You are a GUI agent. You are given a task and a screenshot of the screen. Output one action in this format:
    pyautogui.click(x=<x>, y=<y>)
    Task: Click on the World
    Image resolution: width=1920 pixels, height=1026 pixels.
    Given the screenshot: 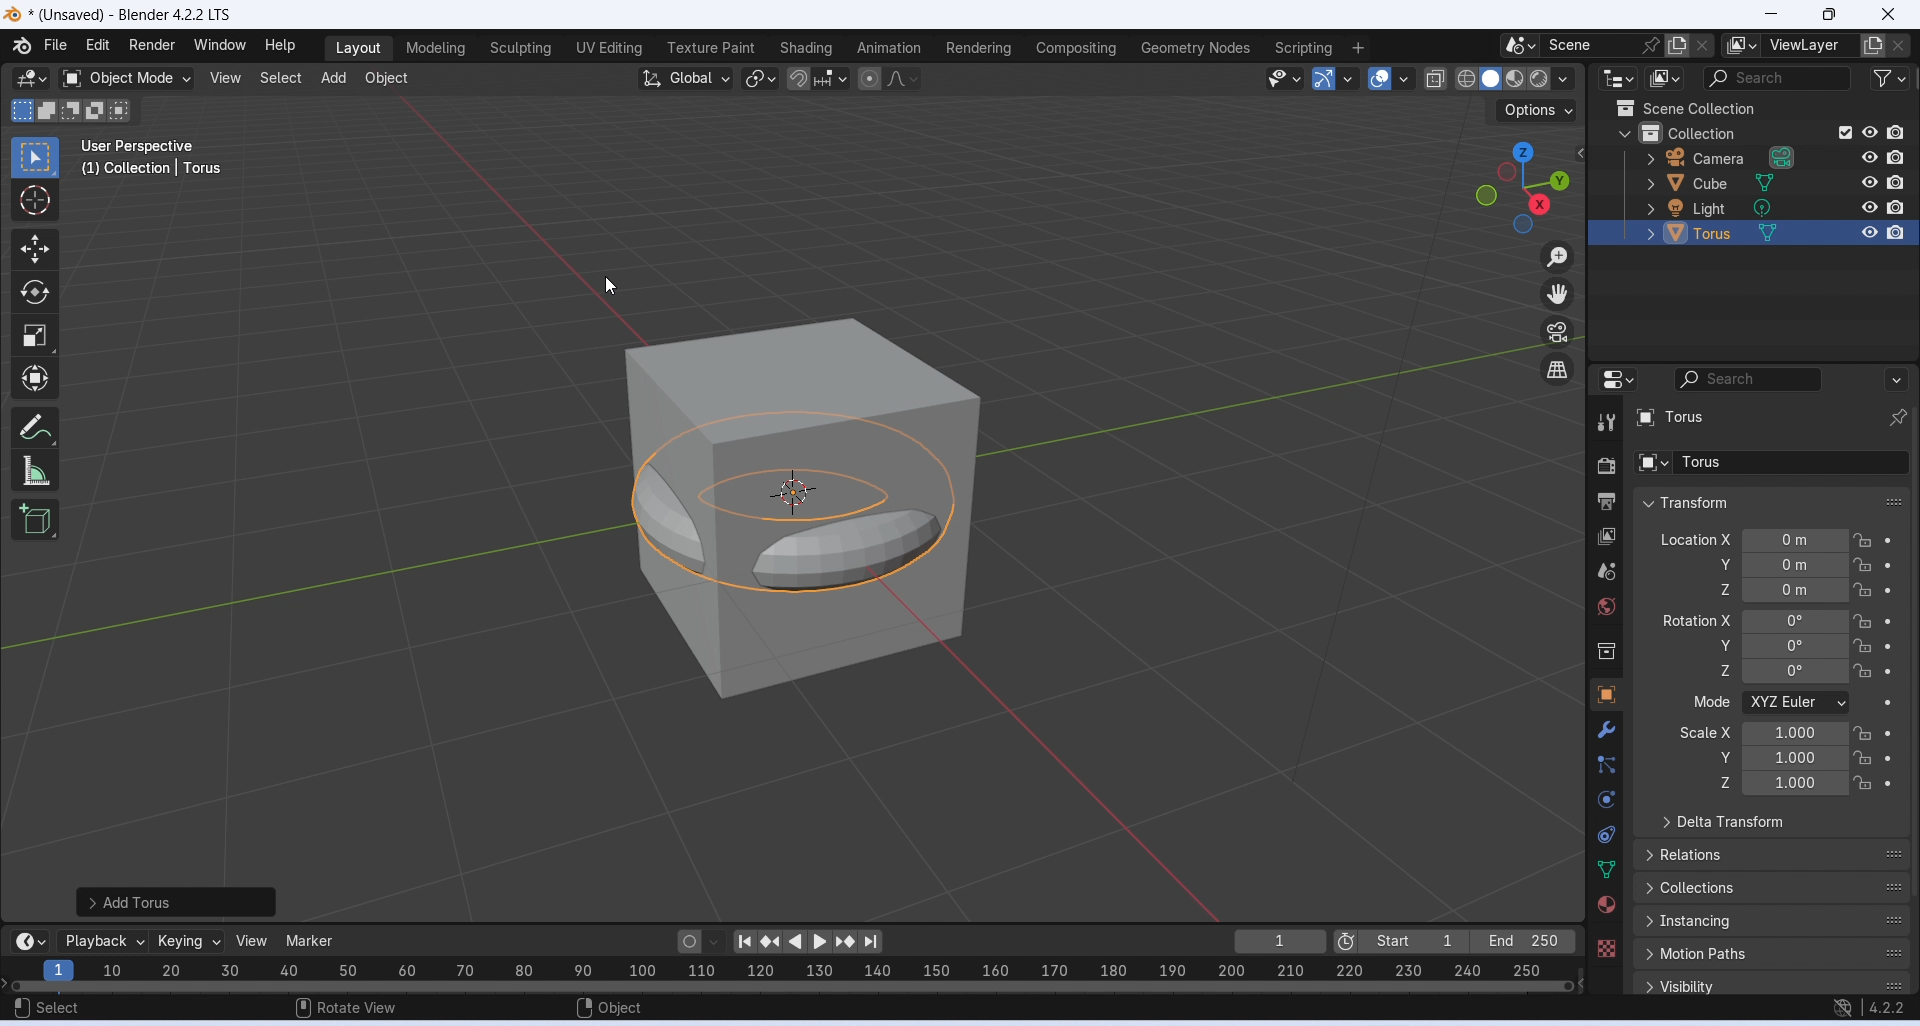 What is the action you would take?
    pyautogui.click(x=1605, y=606)
    